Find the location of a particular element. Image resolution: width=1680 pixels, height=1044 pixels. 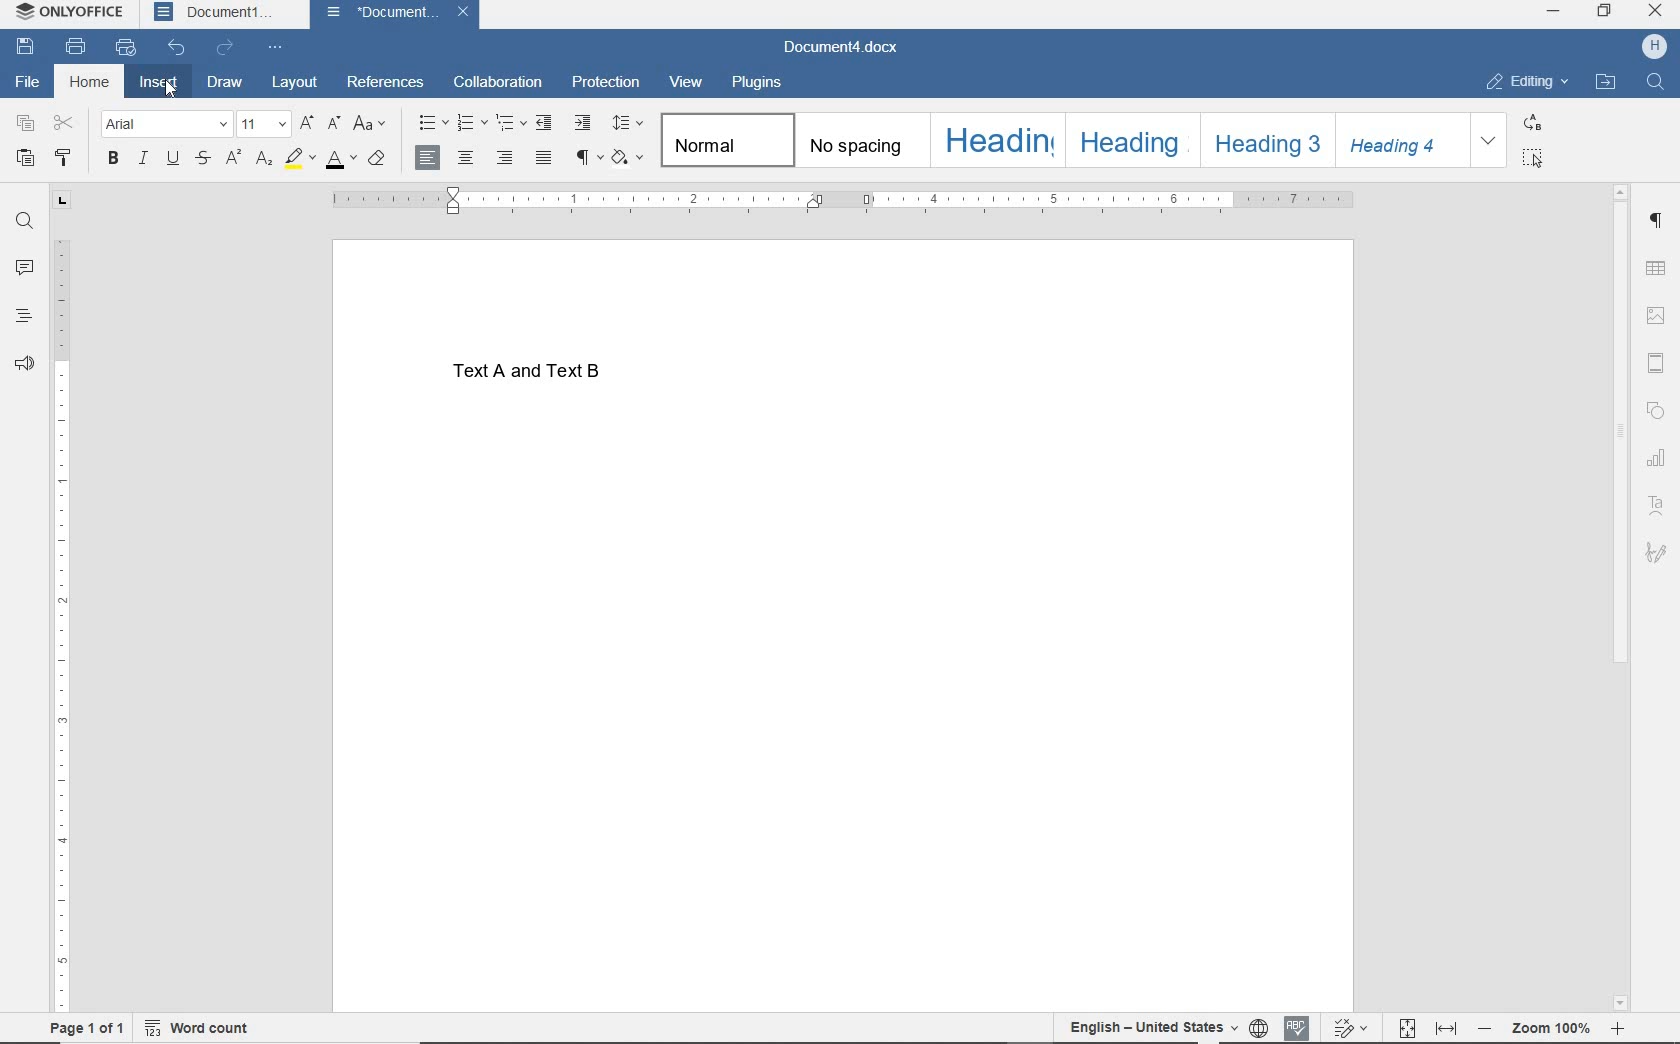

HEADING 1 is located at coordinates (996, 140).